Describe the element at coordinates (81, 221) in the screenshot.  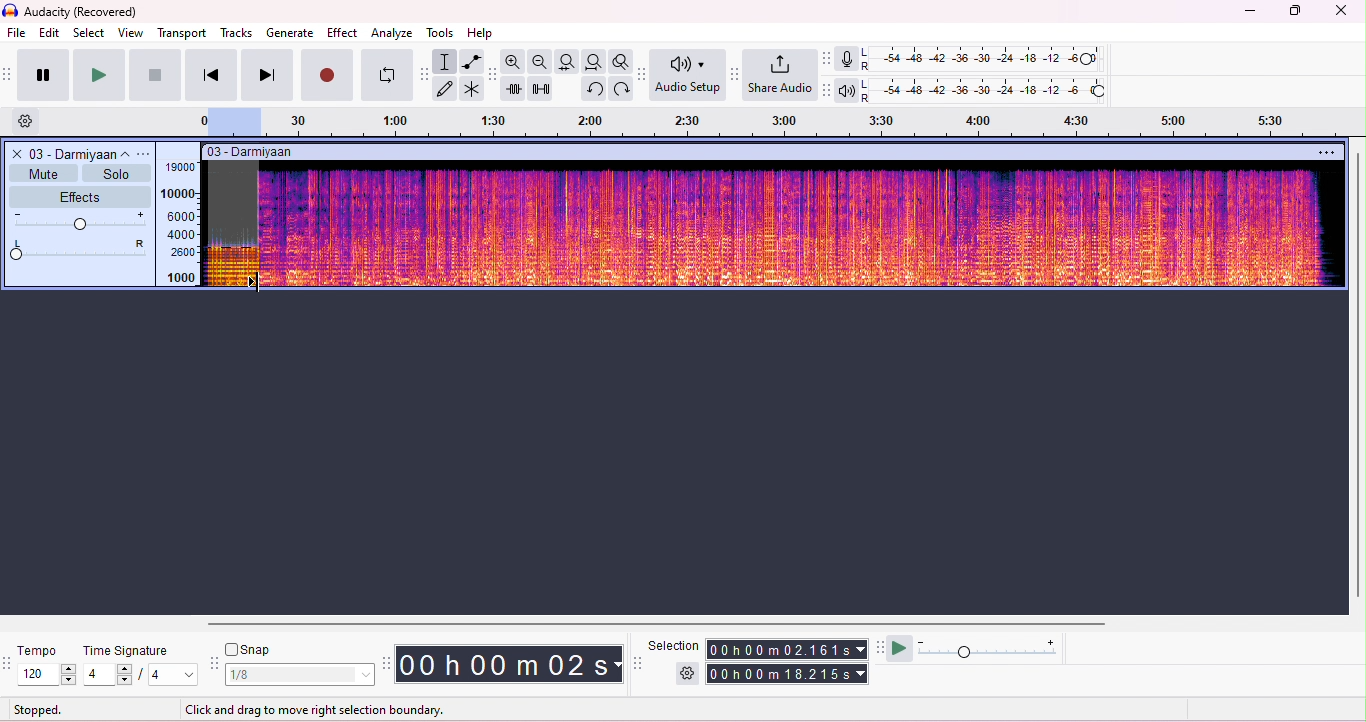
I see `volume` at that location.